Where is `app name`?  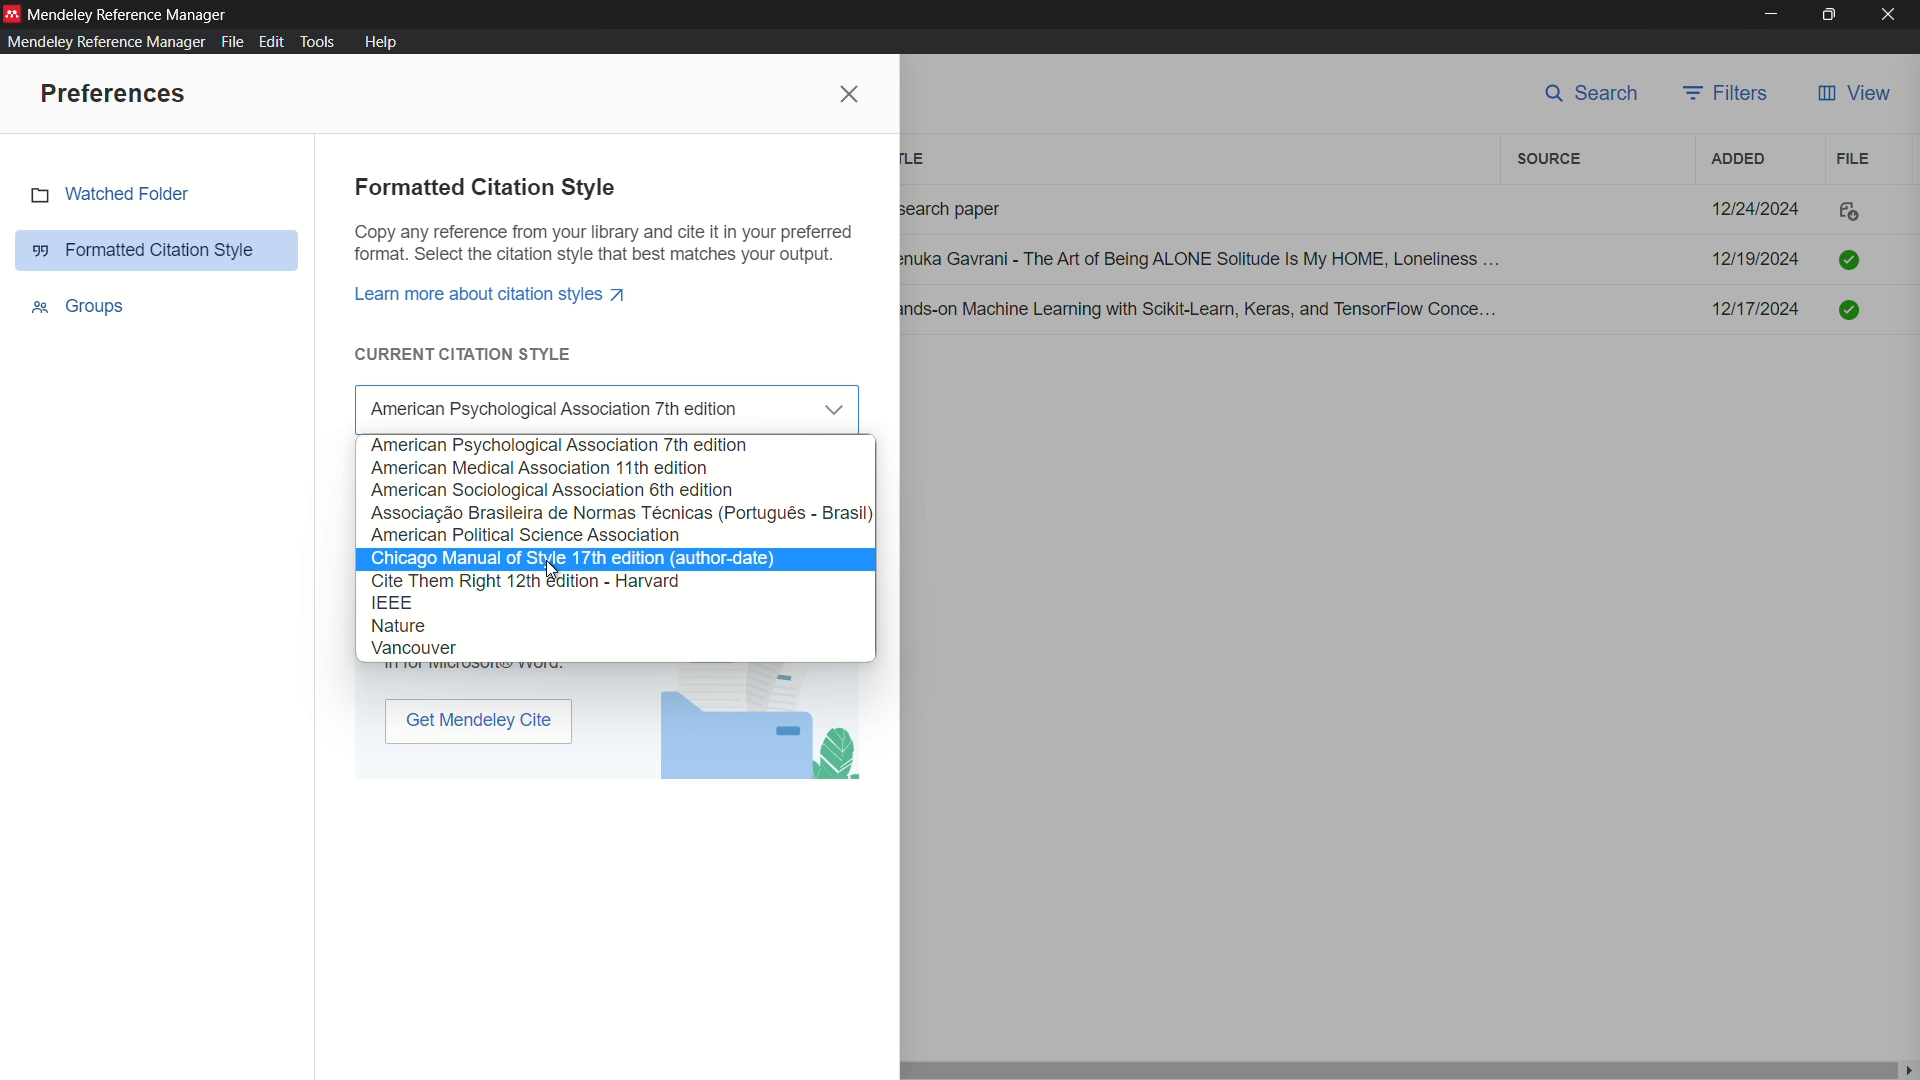
app name is located at coordinates (130, 13).